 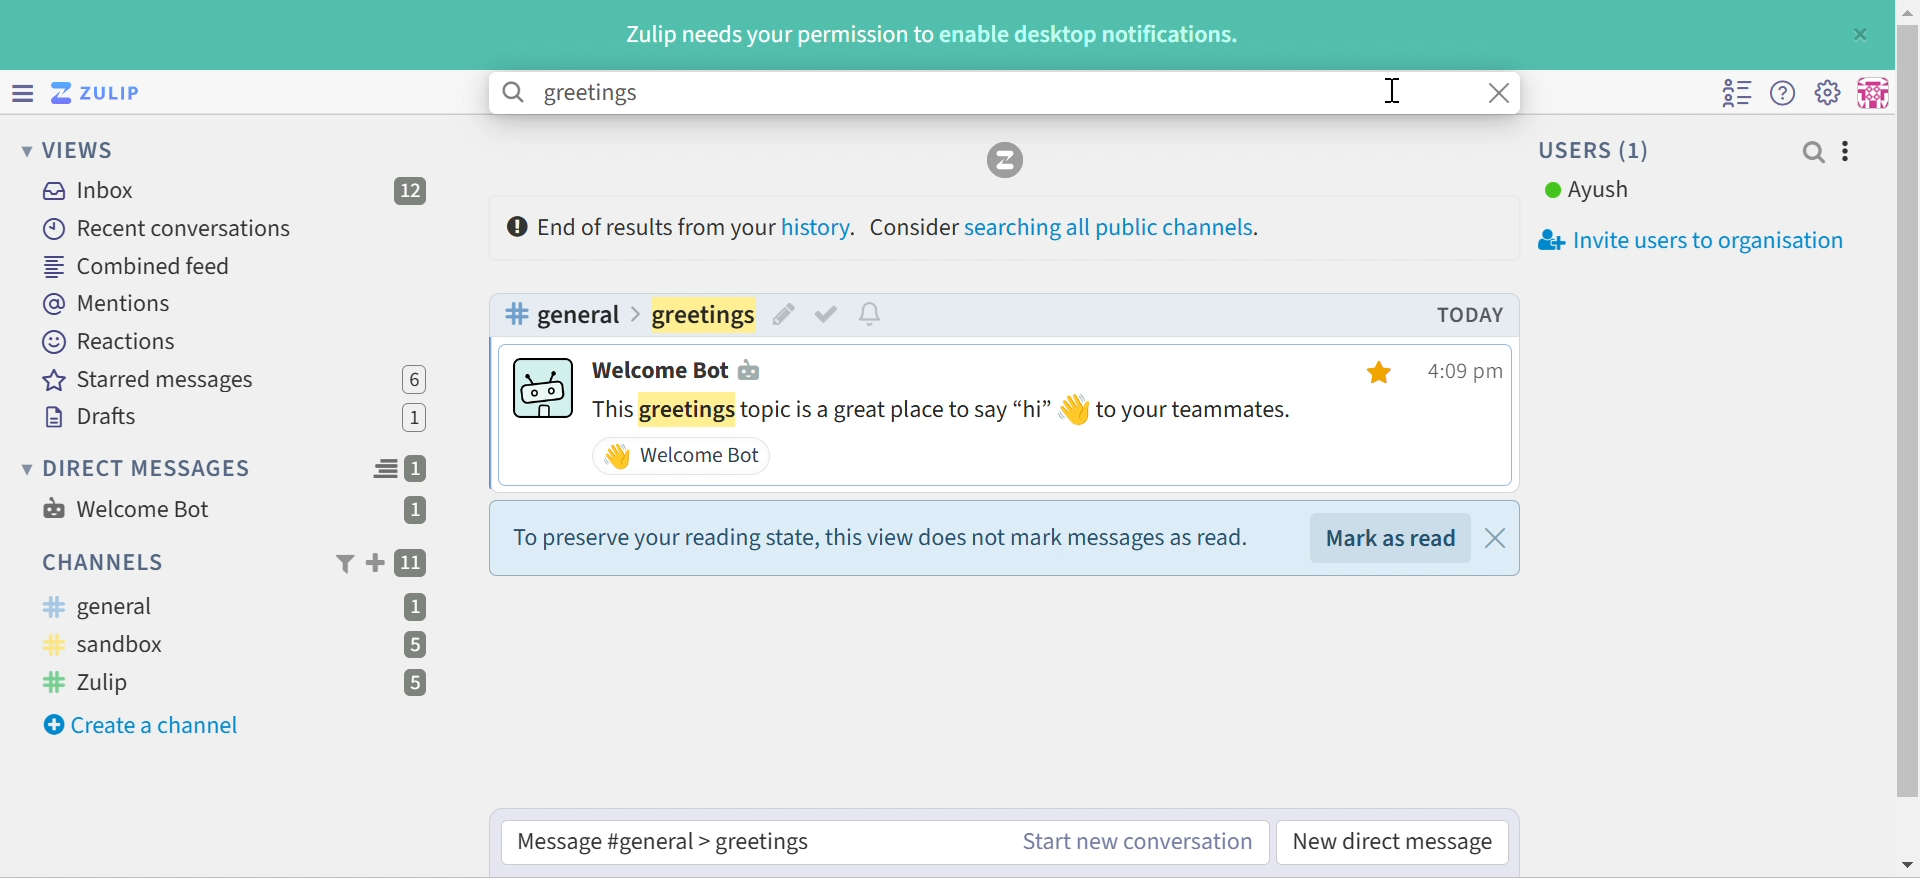 I want to click on Close, so click(x=1863, y=33).